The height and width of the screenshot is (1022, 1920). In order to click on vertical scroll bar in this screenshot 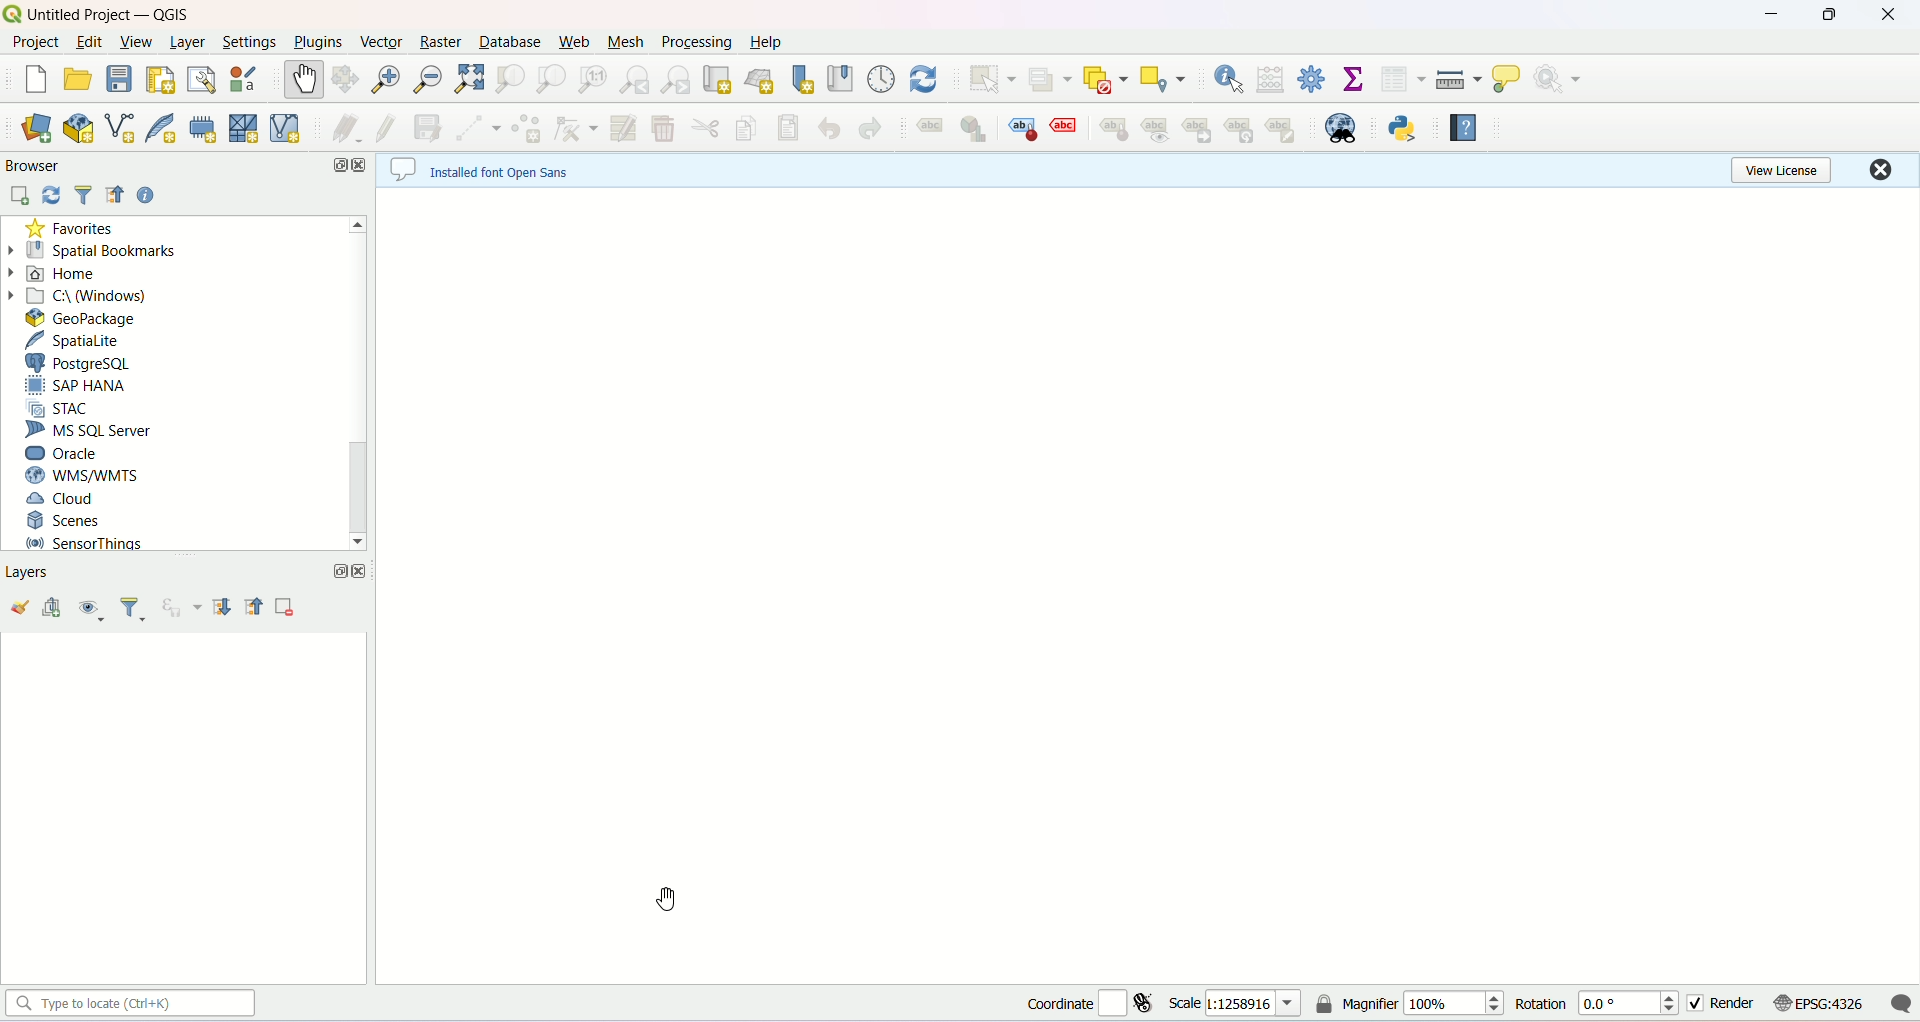, I will do `click(353, 384)`.